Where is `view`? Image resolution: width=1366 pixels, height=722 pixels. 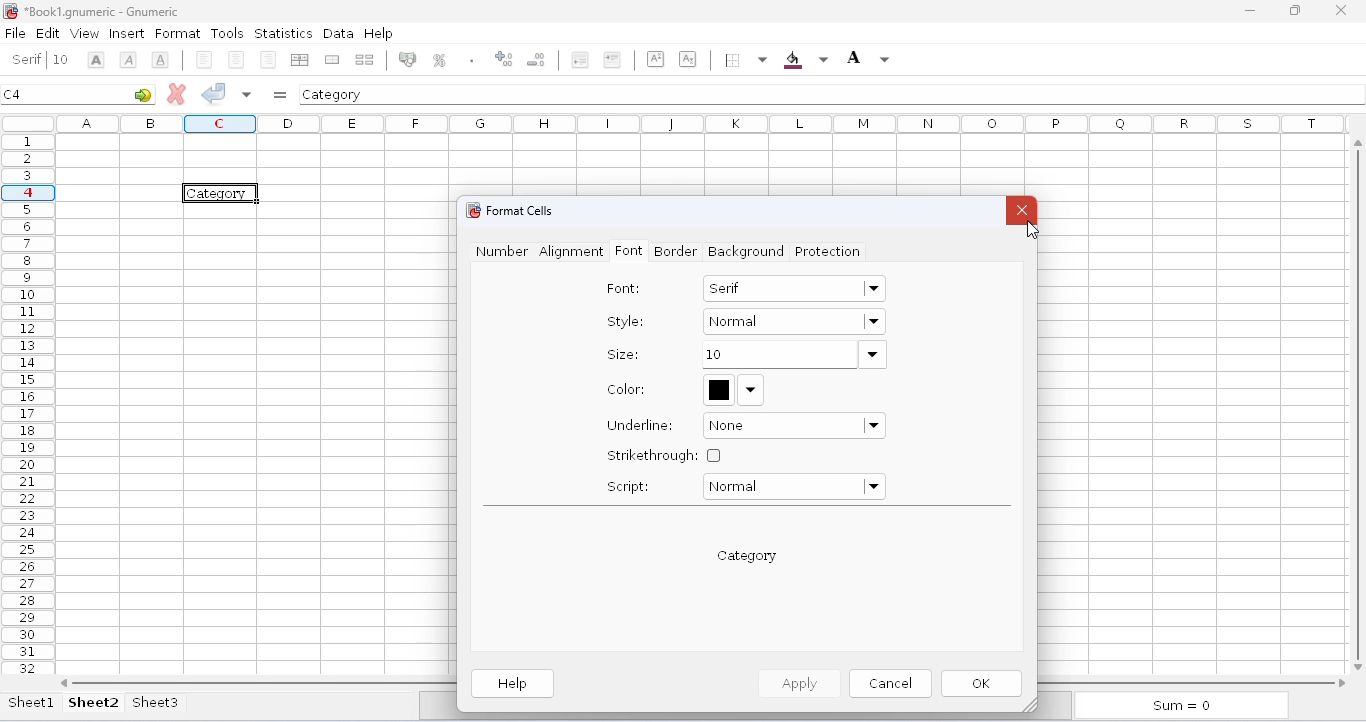 view is located at coordinates (85, 33).